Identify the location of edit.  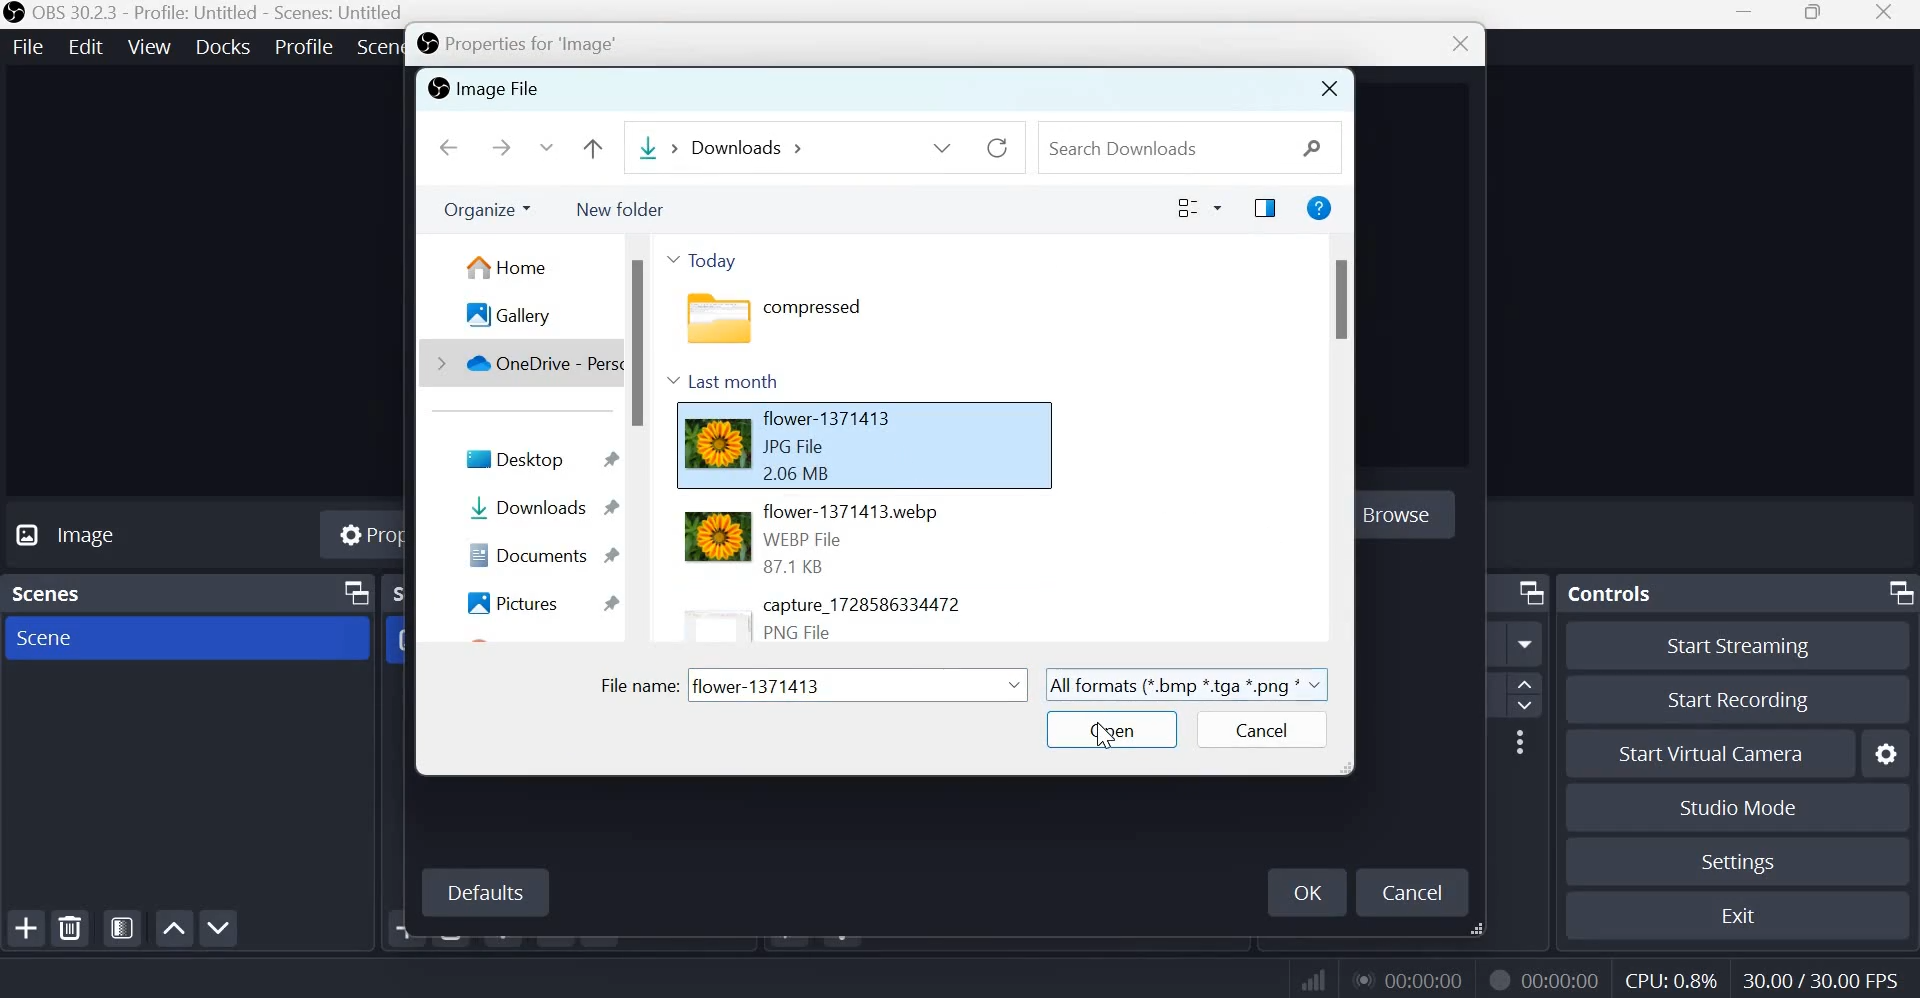
(86, 45).